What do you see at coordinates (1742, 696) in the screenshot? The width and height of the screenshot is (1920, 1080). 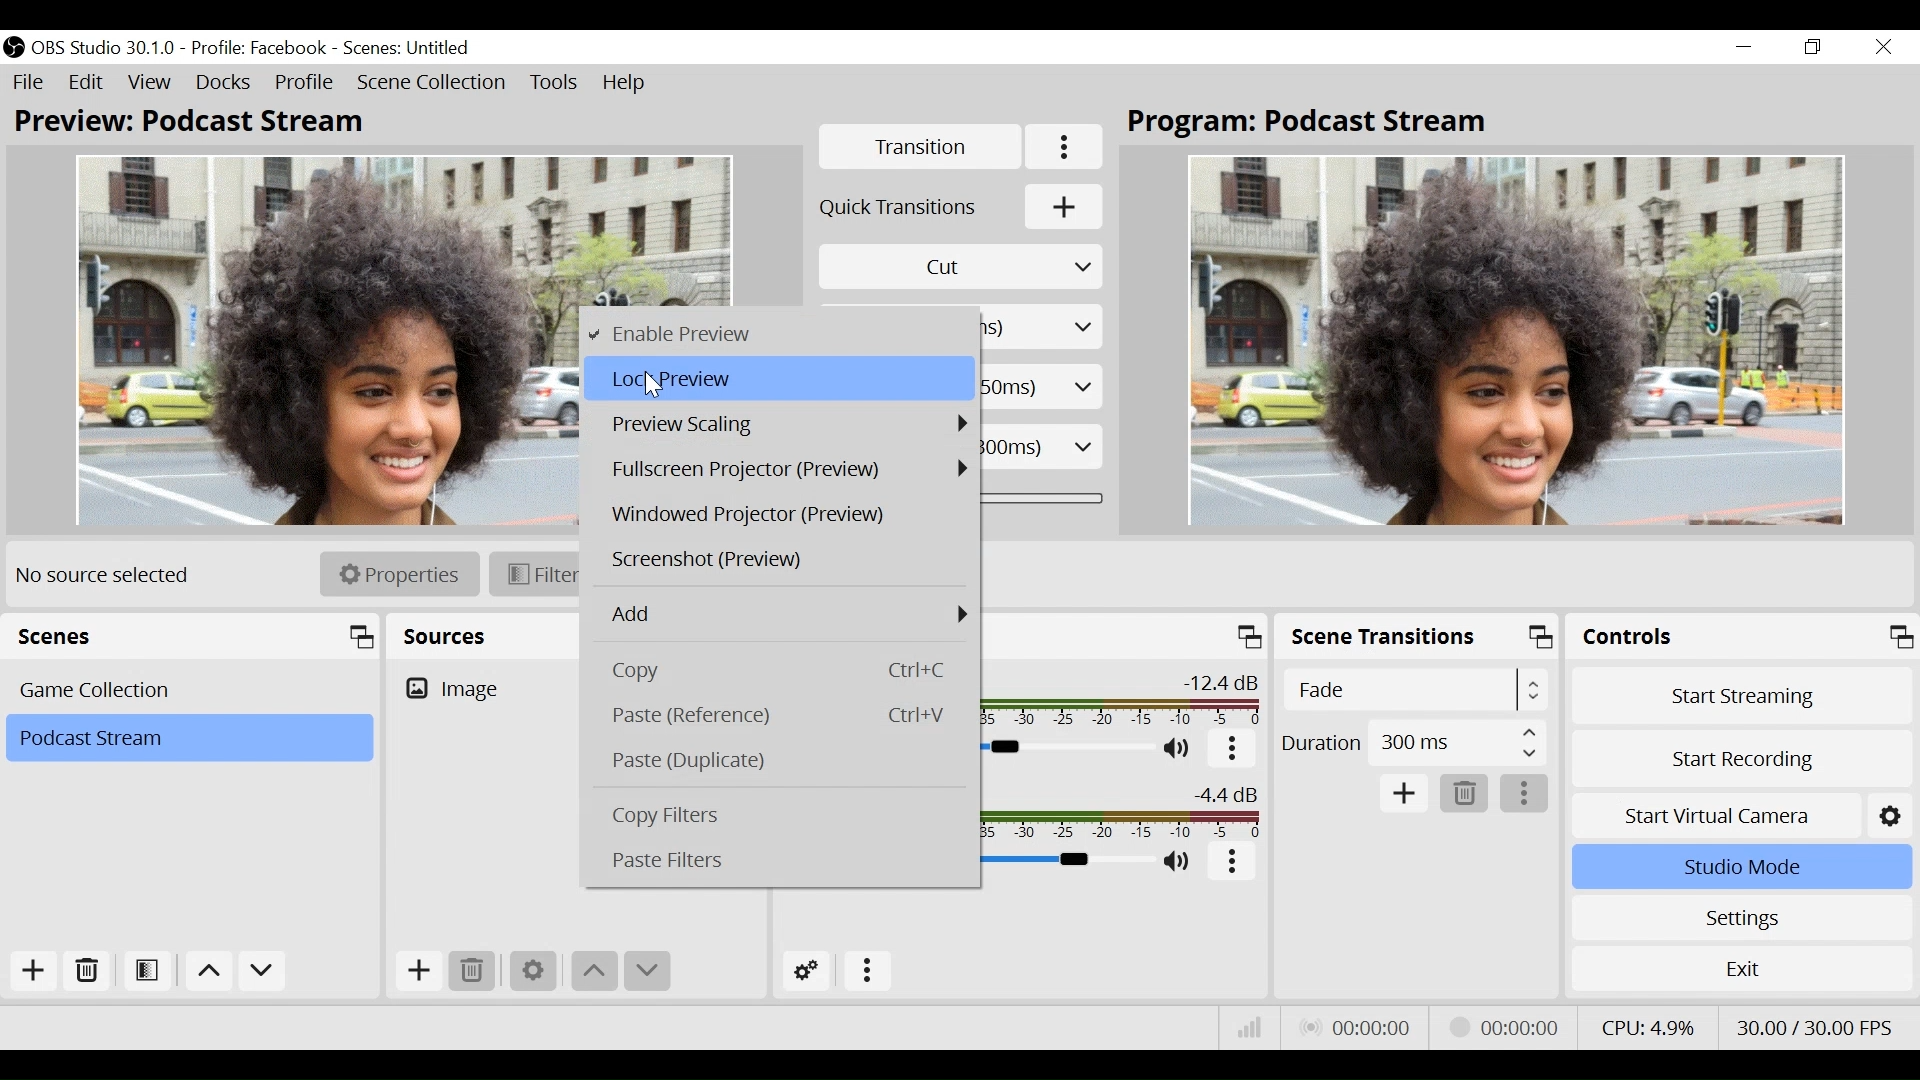 I see `Start Streaming` at bounding box center [1742, 696].